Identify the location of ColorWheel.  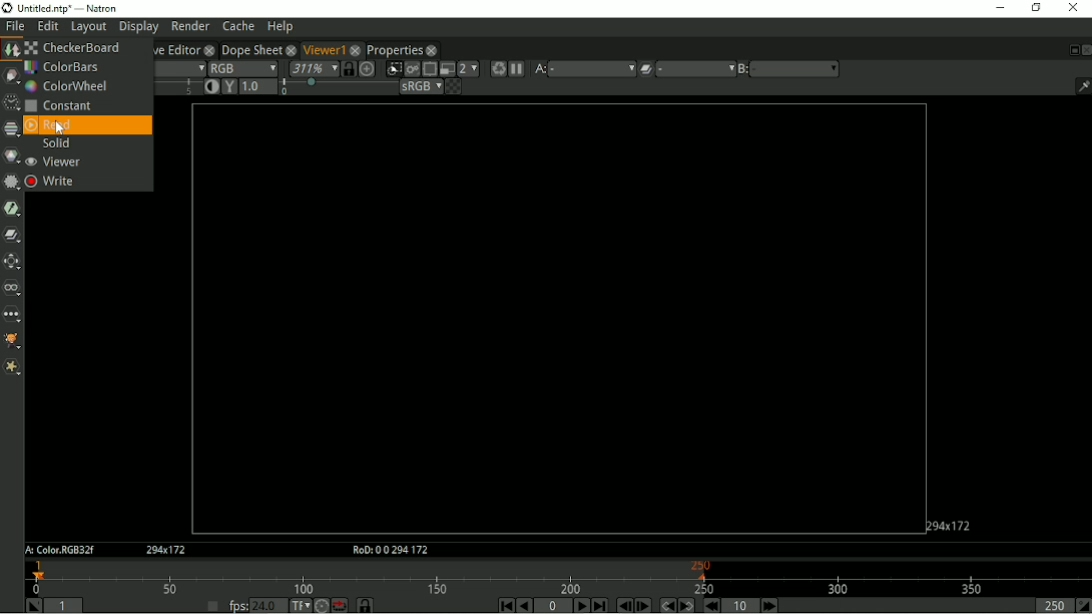
(70, 87).